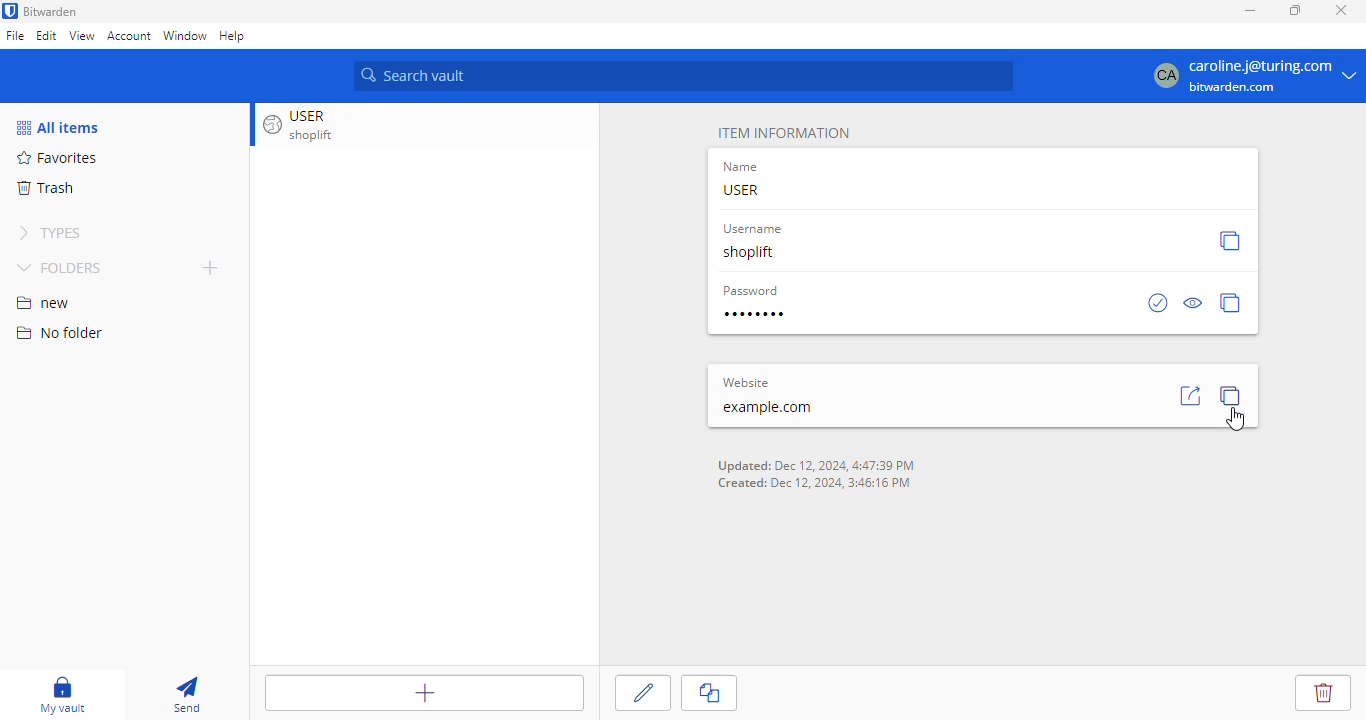 The image size is (1366, 720). I want to click on launch, so click(1190, 395).